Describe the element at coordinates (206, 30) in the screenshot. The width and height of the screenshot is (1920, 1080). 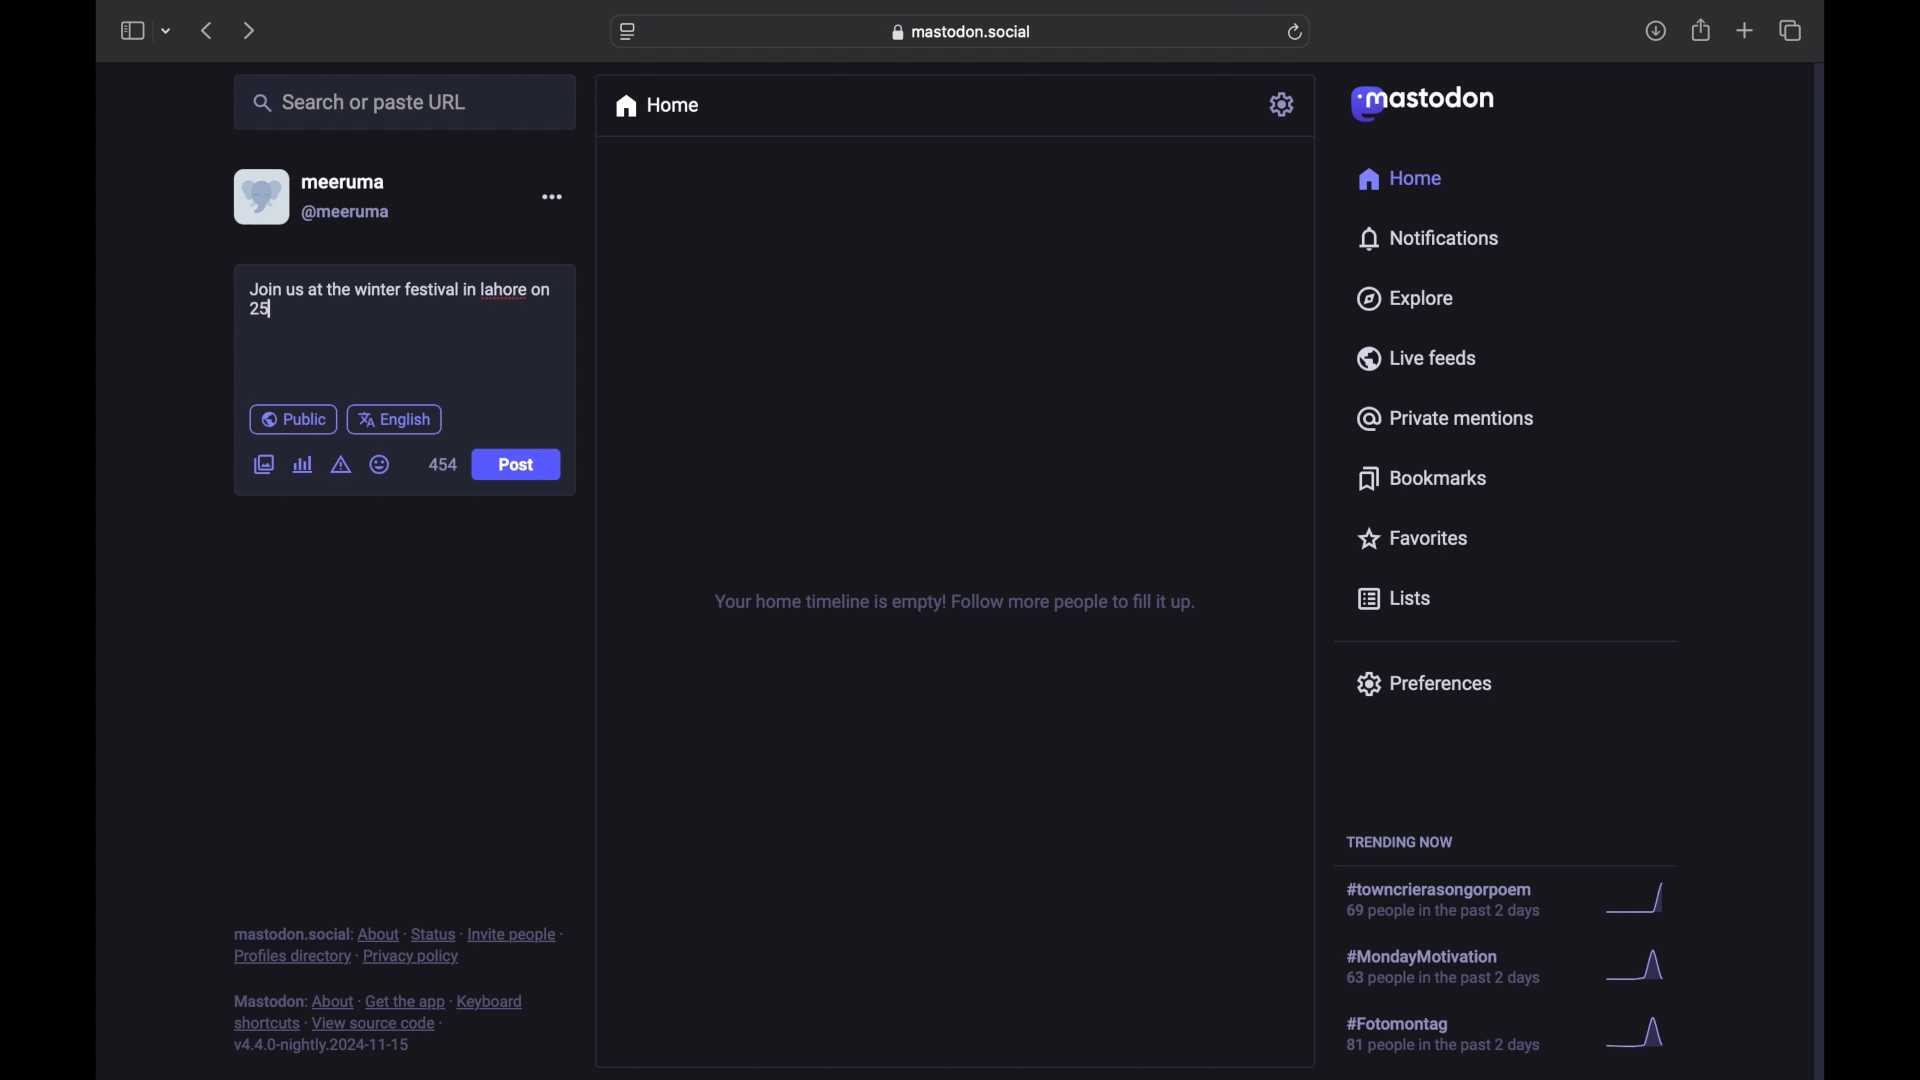
I see `previous` at that location.